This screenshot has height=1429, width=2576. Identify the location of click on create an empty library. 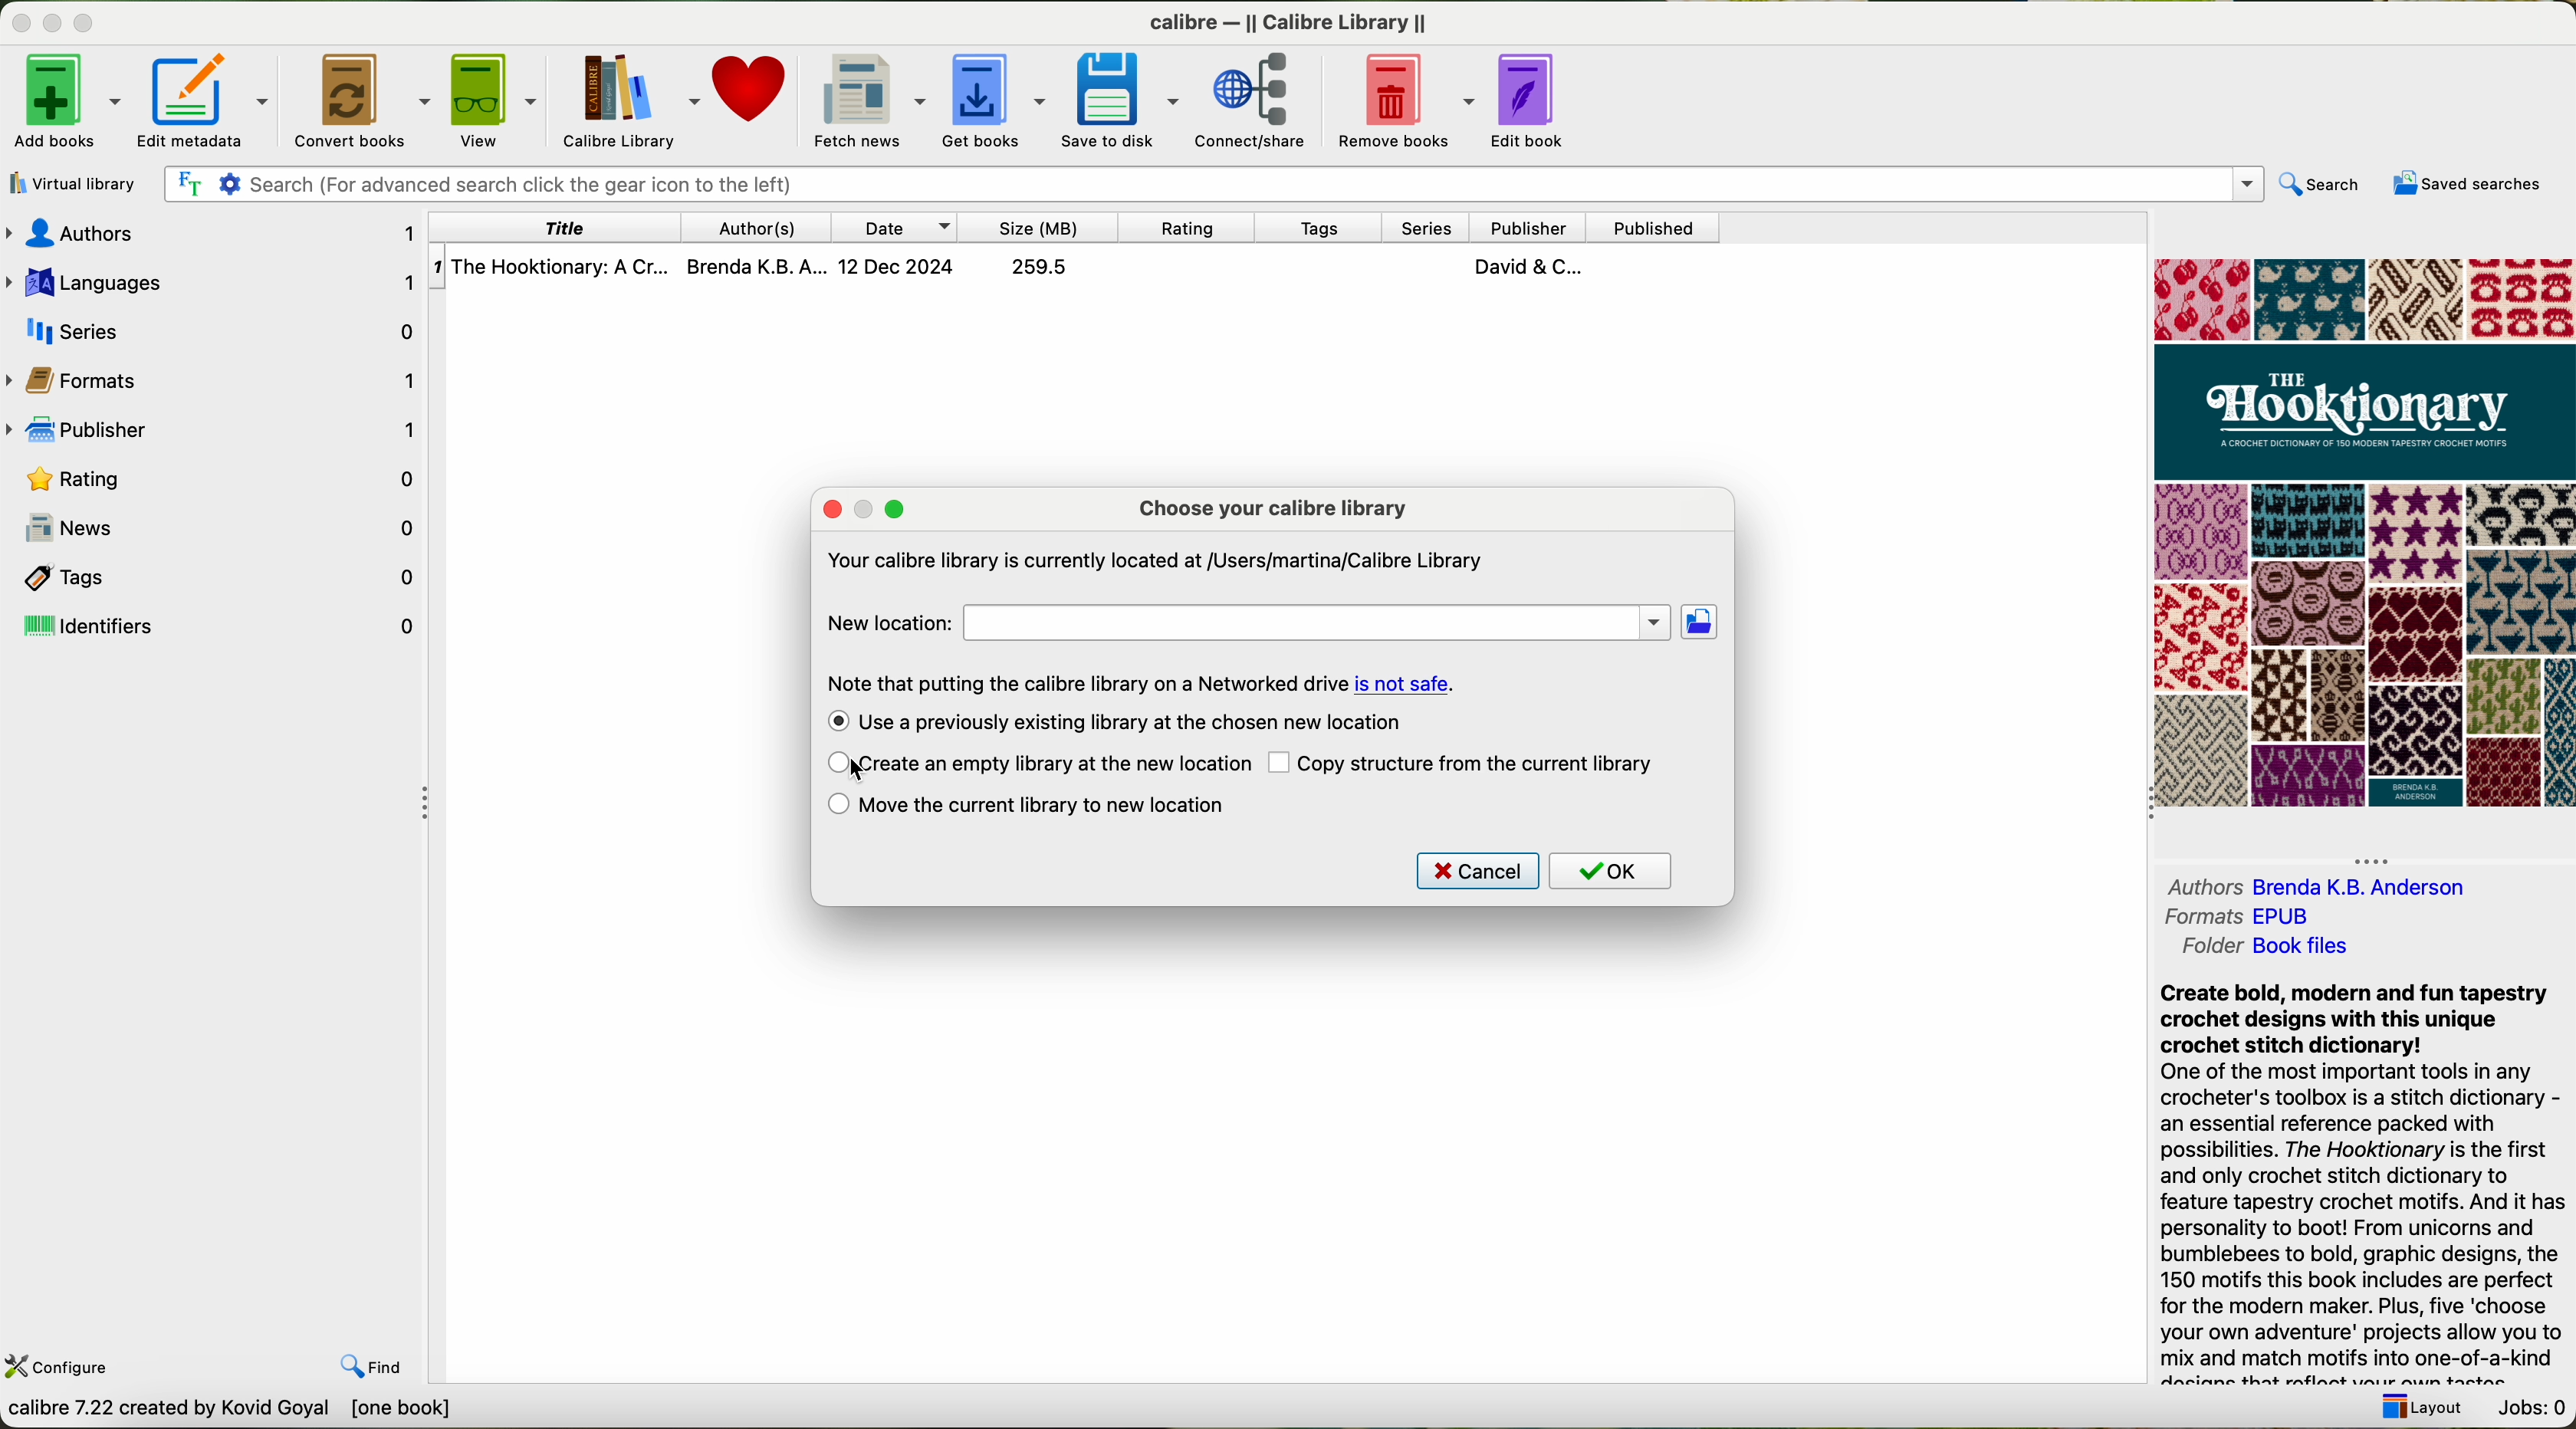
(1056, 765).